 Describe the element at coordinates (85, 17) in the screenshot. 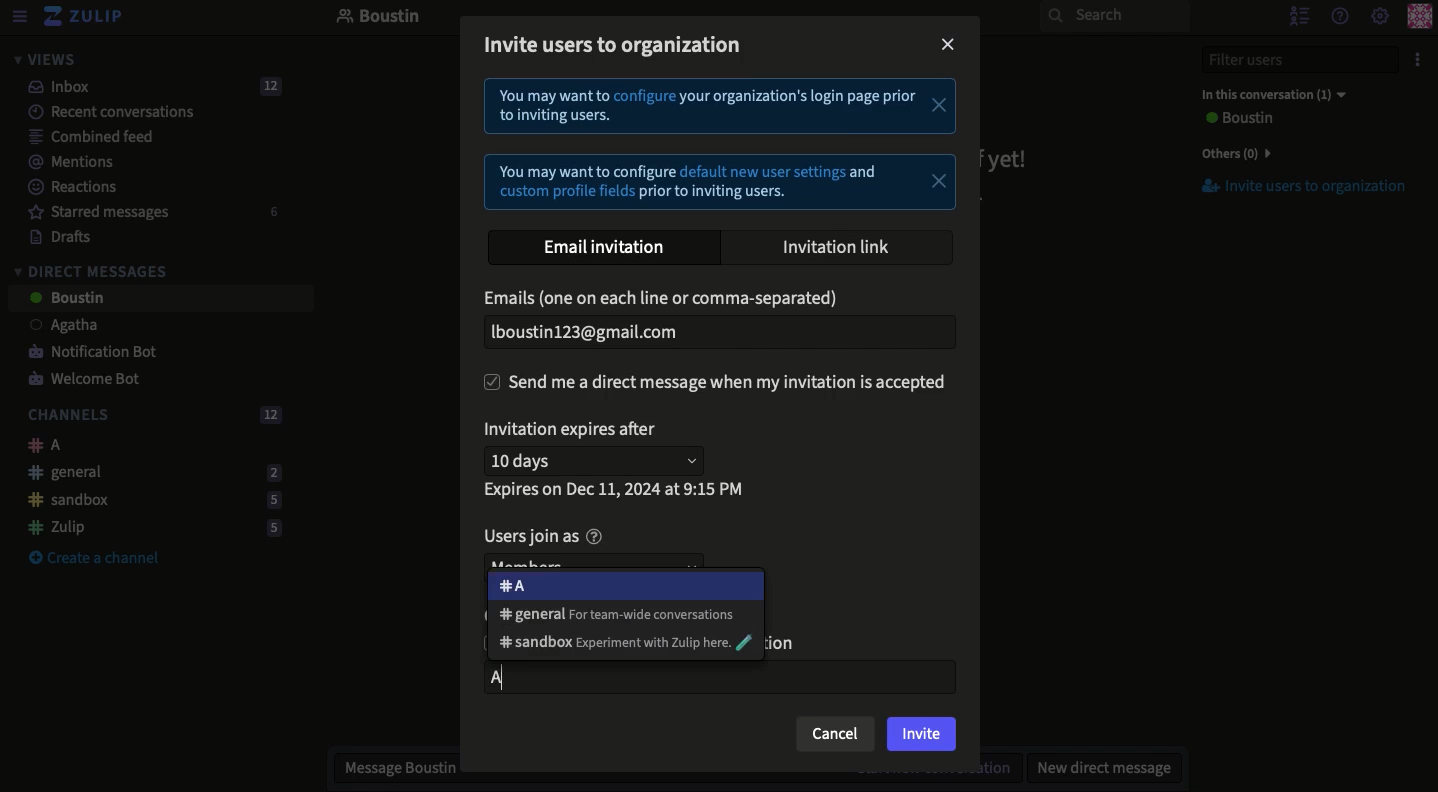

I see `Zulip` at that location.